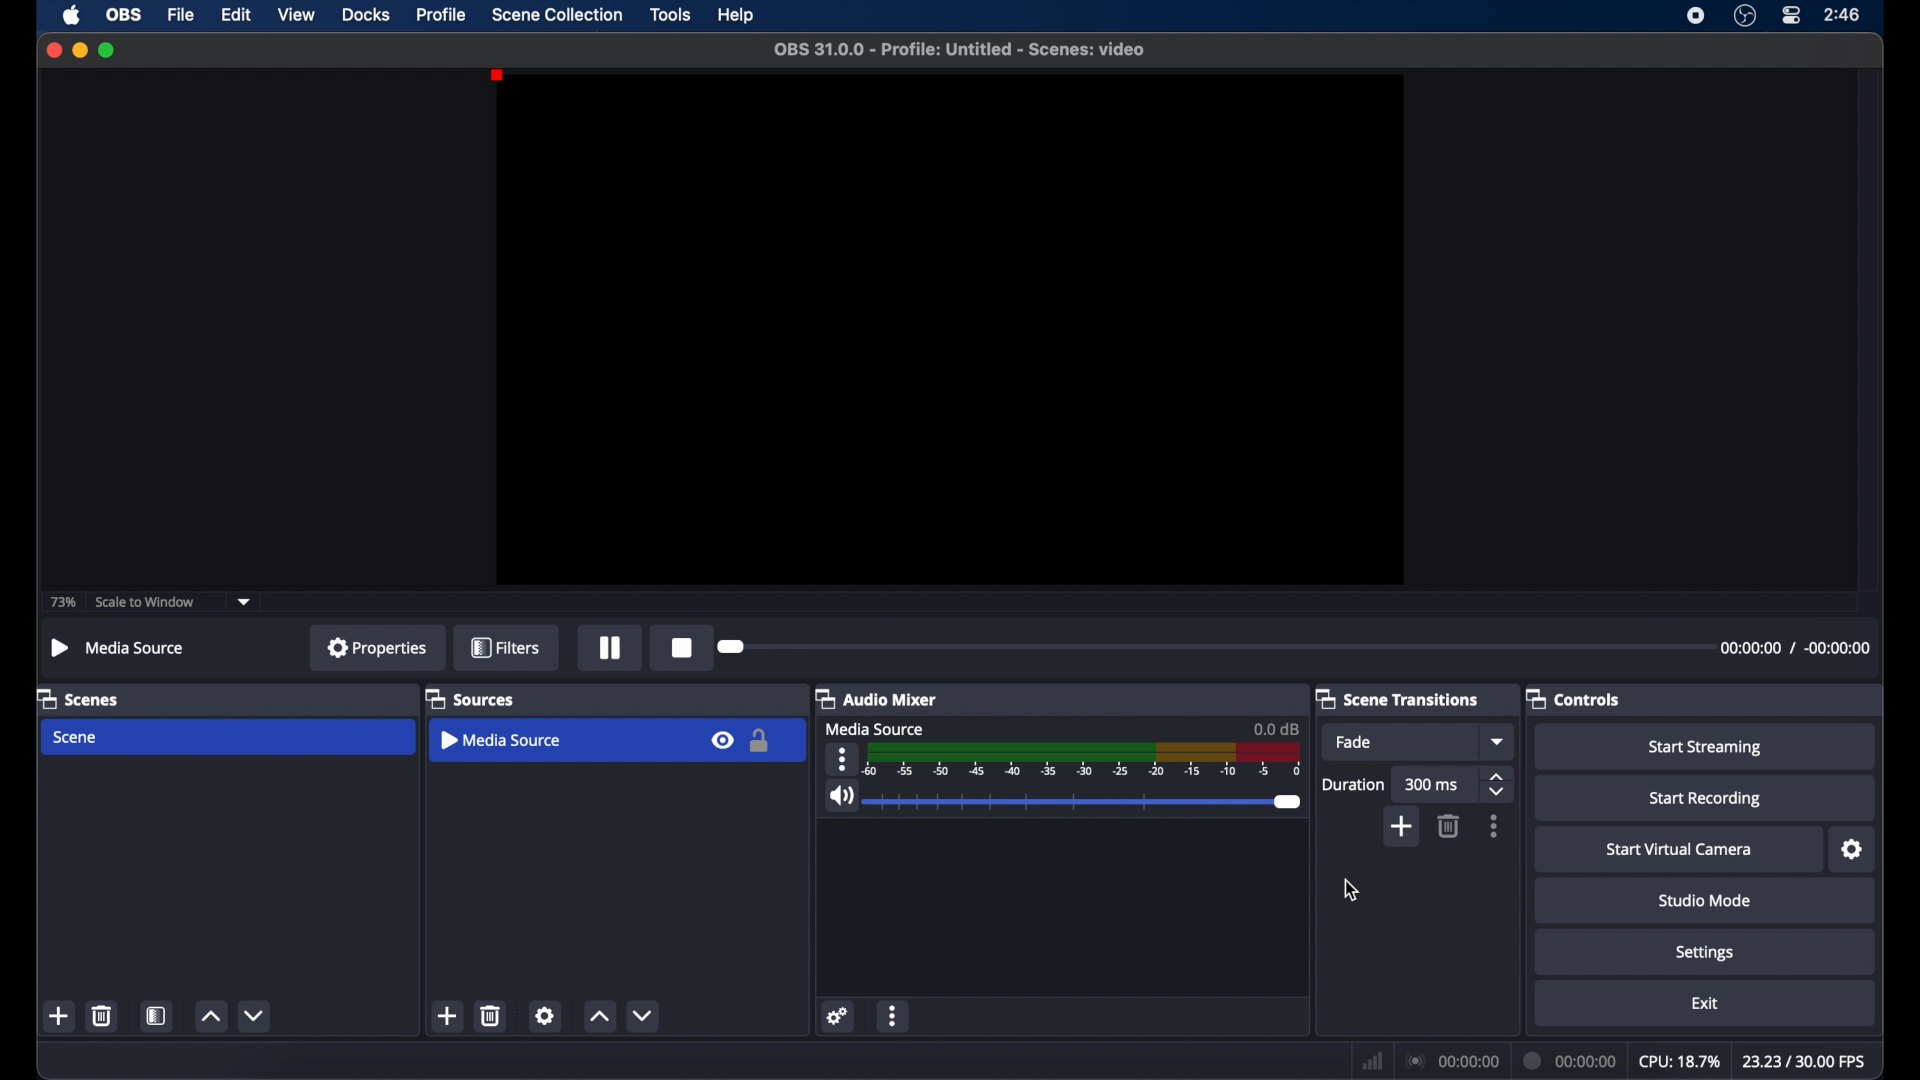  Describe the element at coordinates (1066, 799) in the screenshot. I see `Volume` at that location.